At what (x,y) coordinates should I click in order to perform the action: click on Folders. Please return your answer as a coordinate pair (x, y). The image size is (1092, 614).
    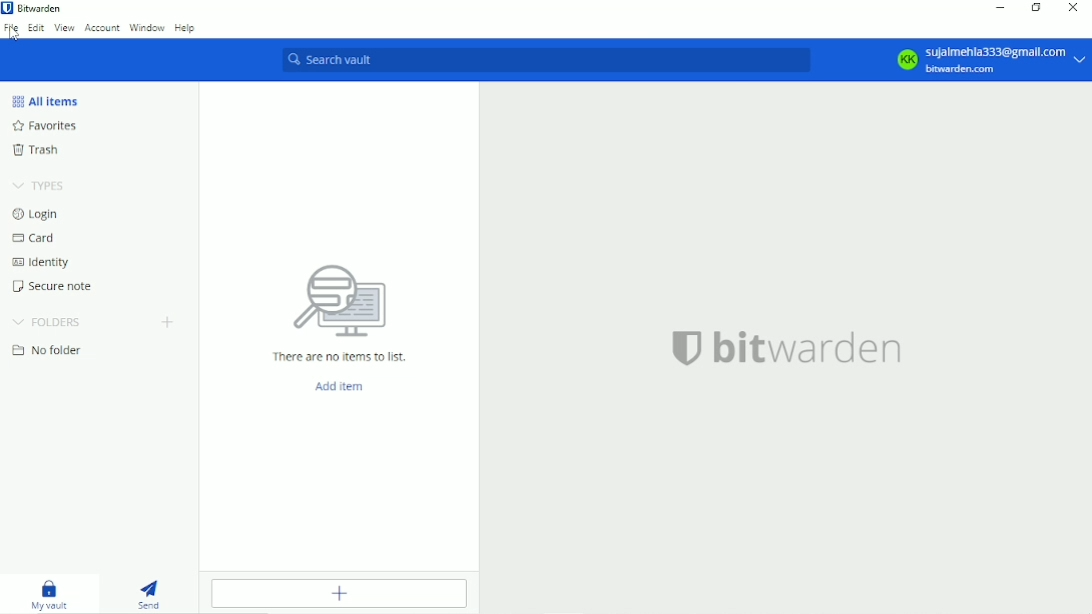
    Looking at the image, I should click on (50, 323).